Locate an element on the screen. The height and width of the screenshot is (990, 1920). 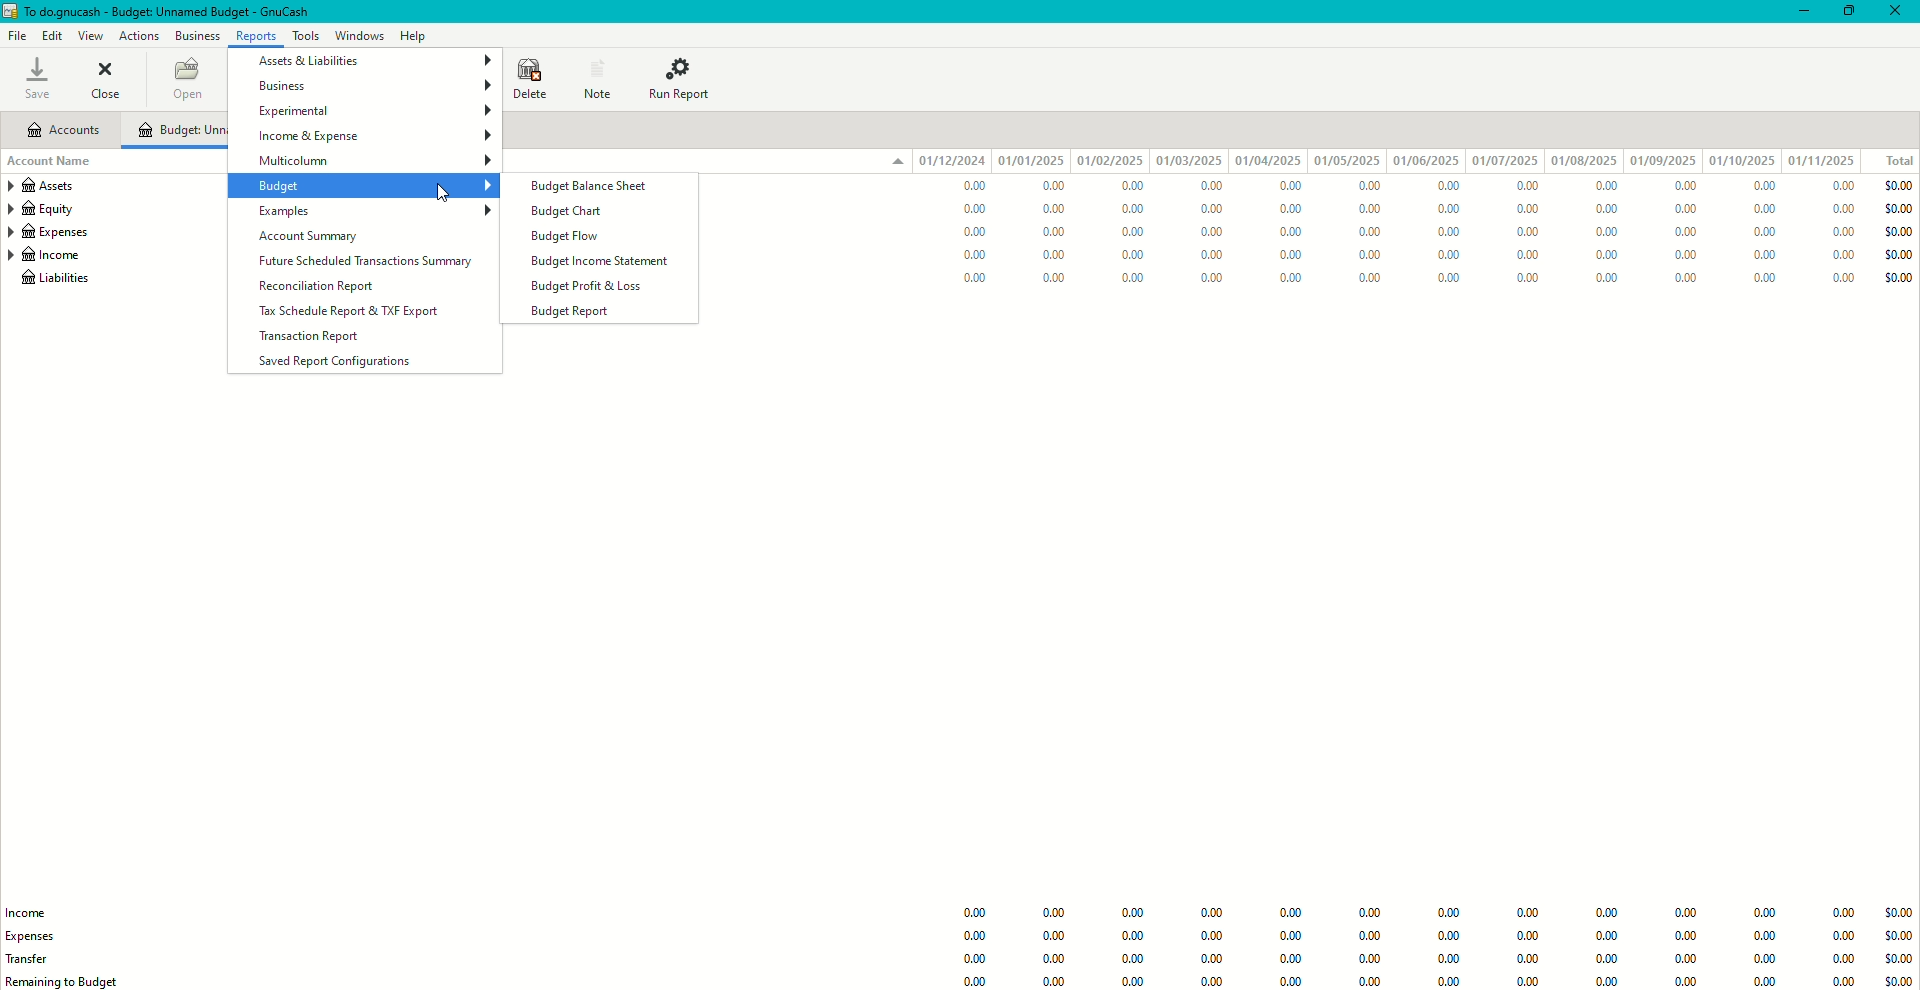
Help is located at coordinates (414, 35).